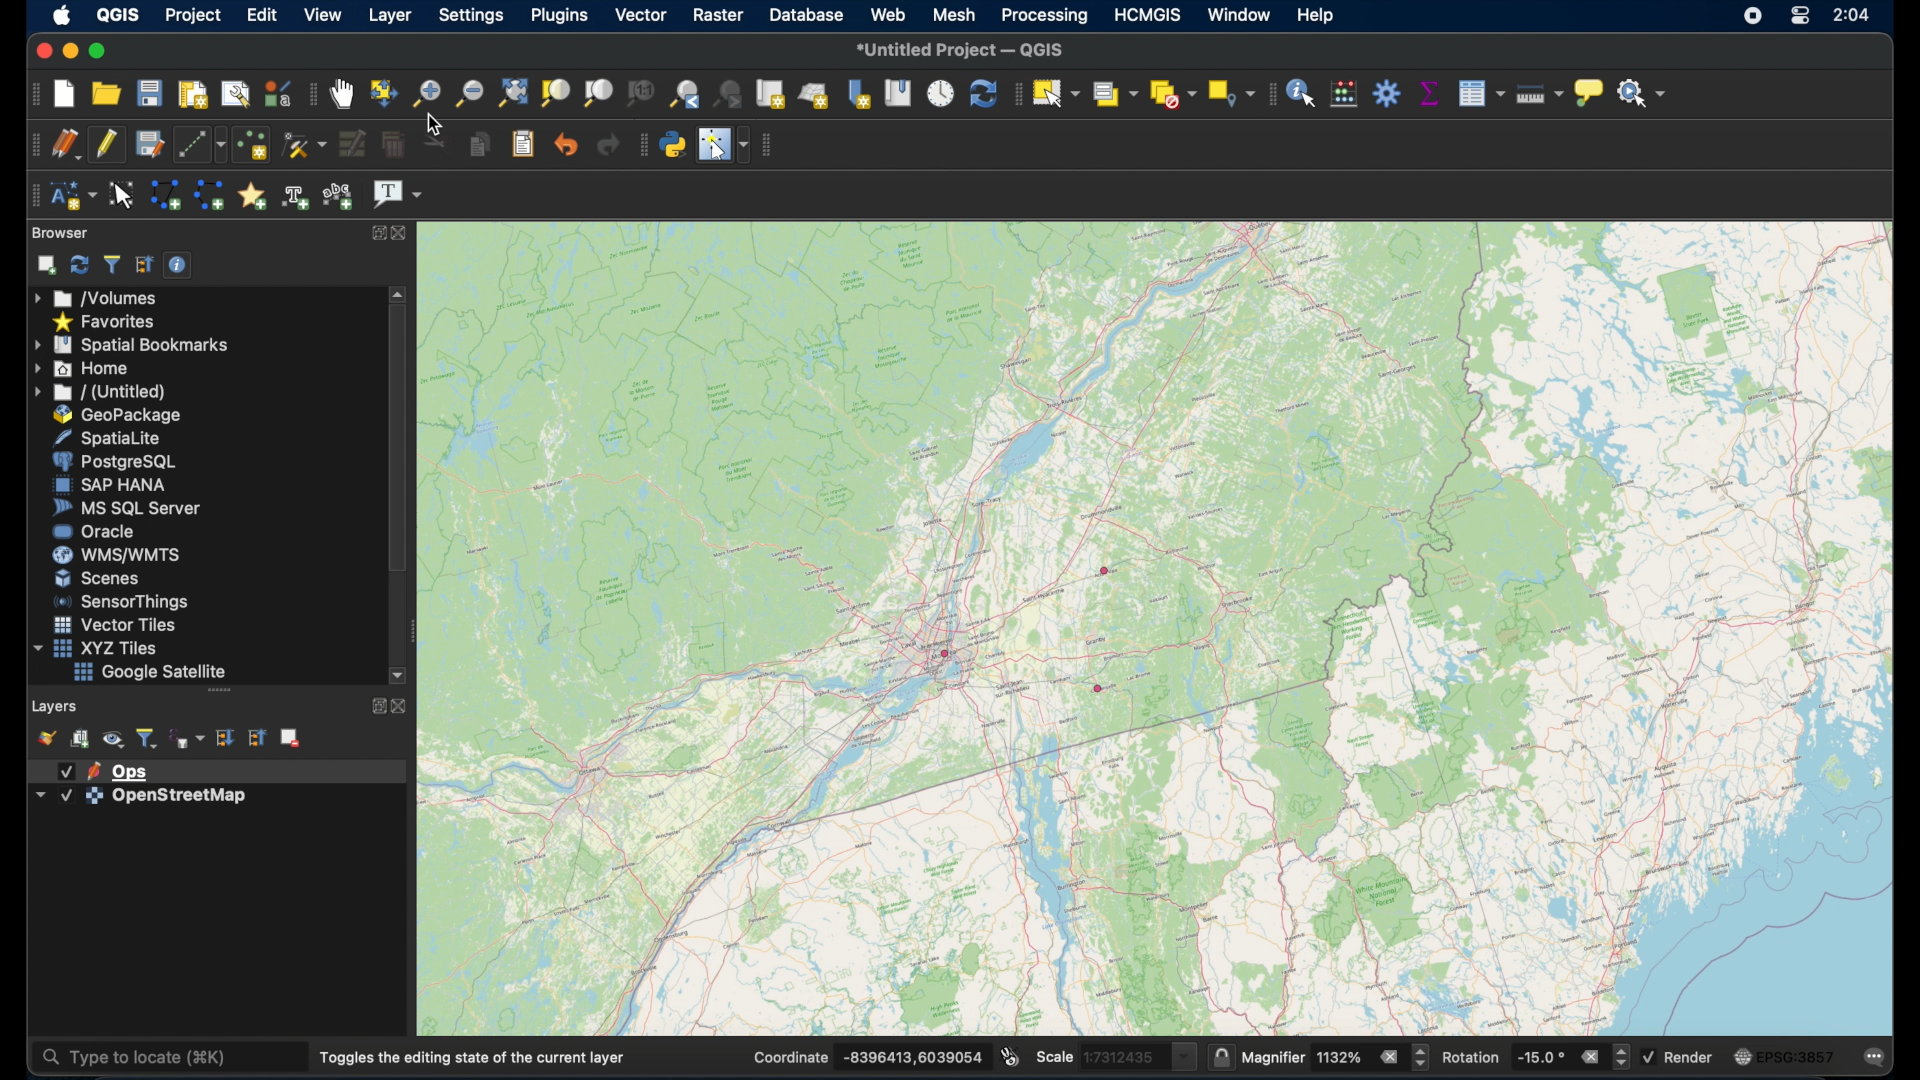 This screenshot has height=1080, width=1920. Describe the element at coordinates (1018, 672) in the screenshot. I see `open street map` at that location.